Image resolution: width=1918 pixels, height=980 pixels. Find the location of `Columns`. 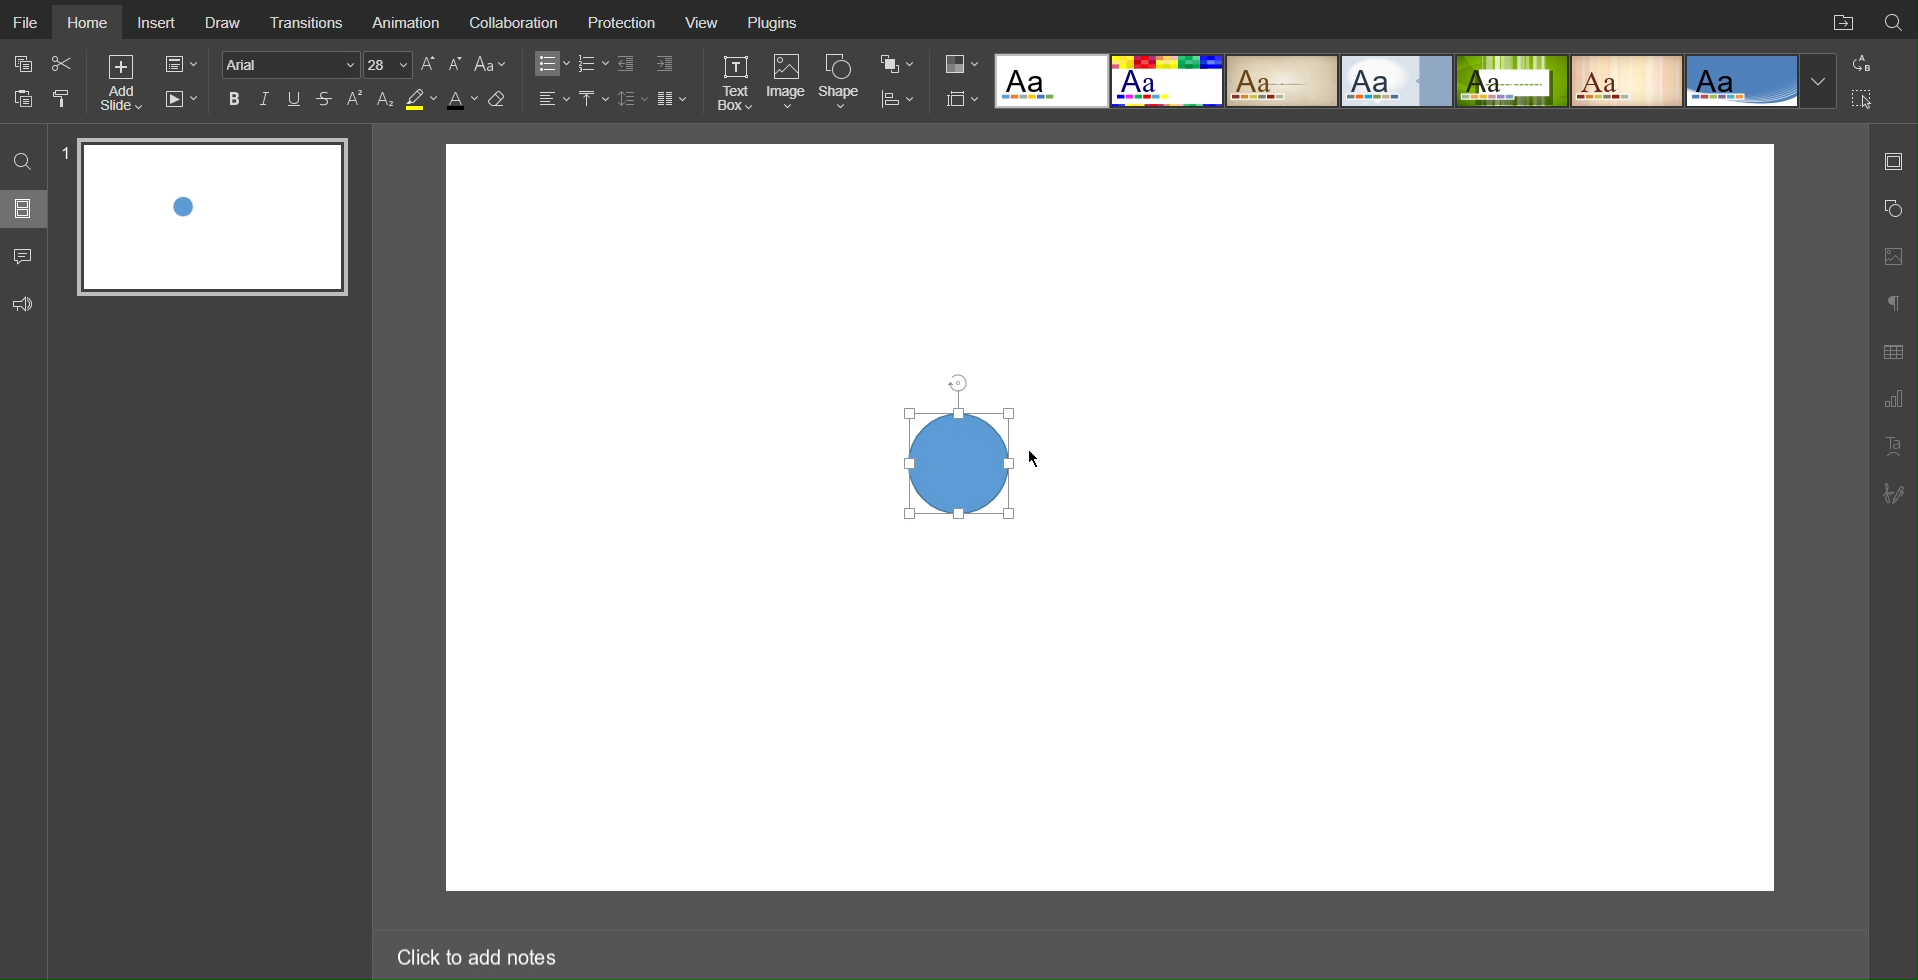

Columns is located at coordinates (674, 98).